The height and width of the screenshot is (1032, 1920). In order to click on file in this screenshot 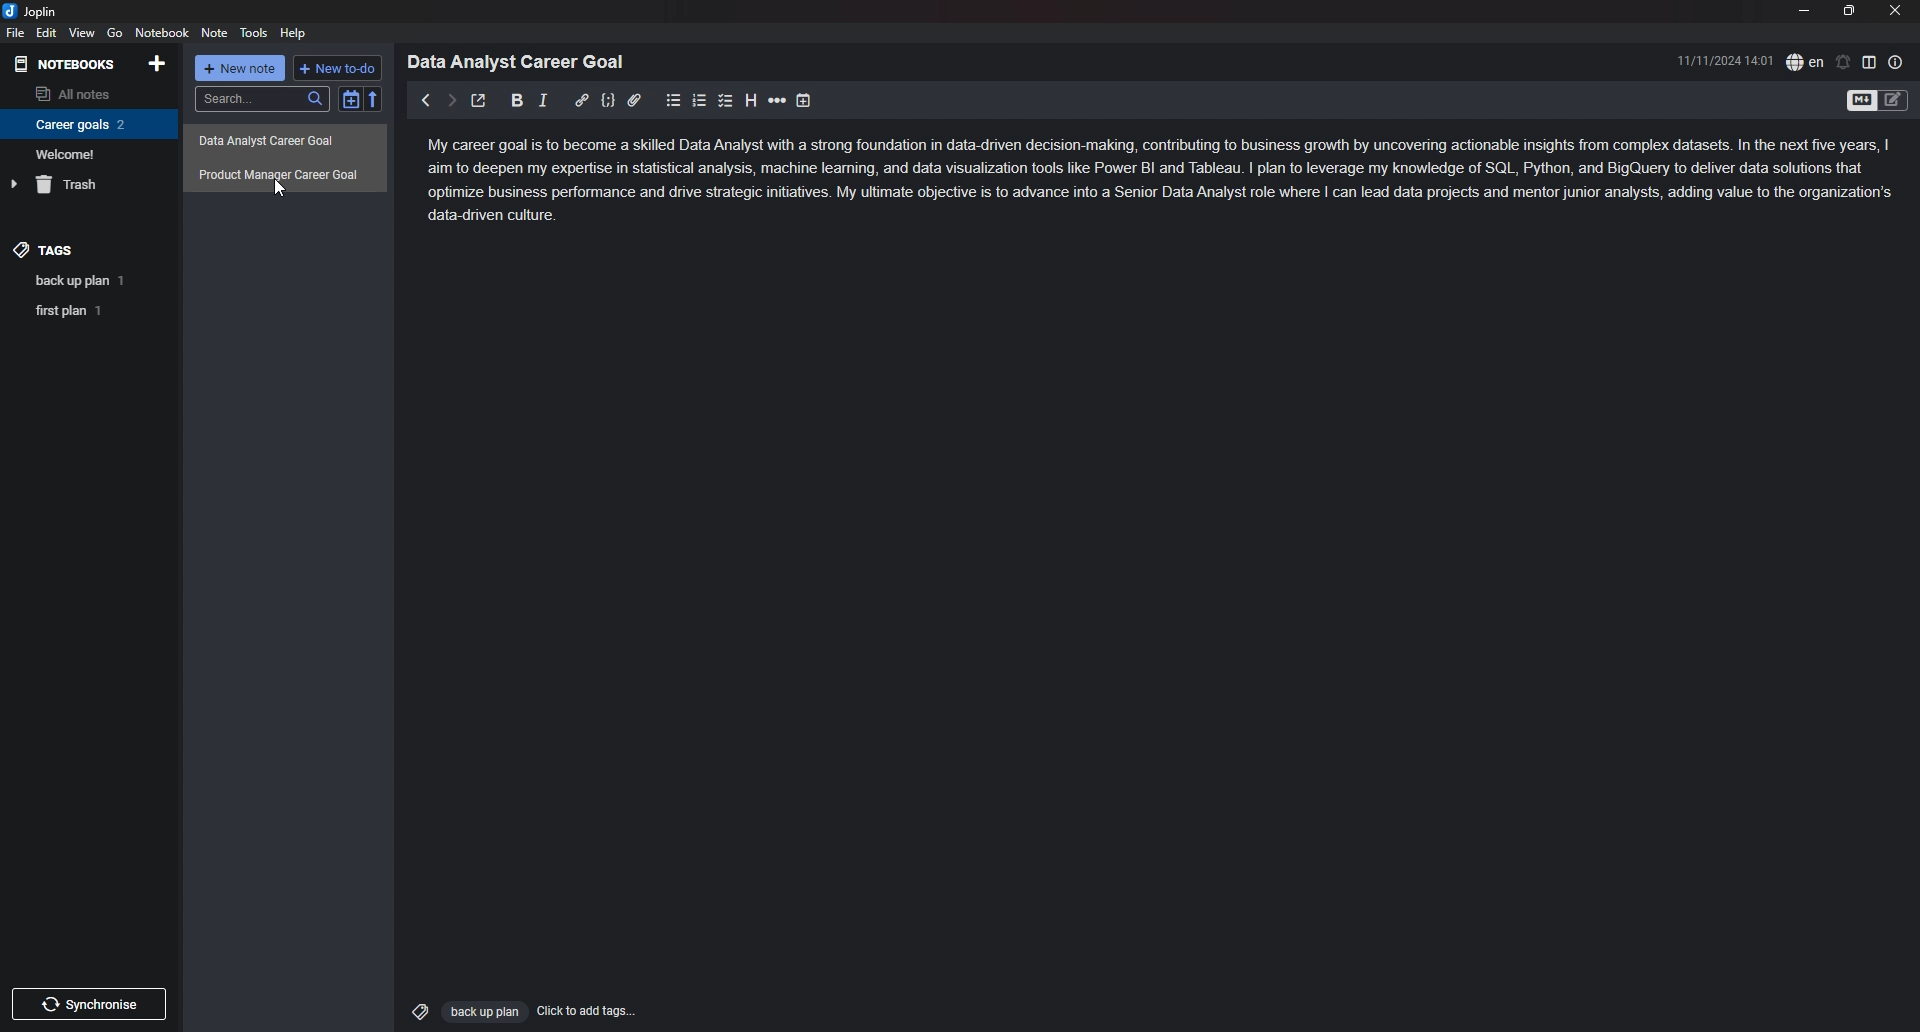, I will do `click(16, 32)`.